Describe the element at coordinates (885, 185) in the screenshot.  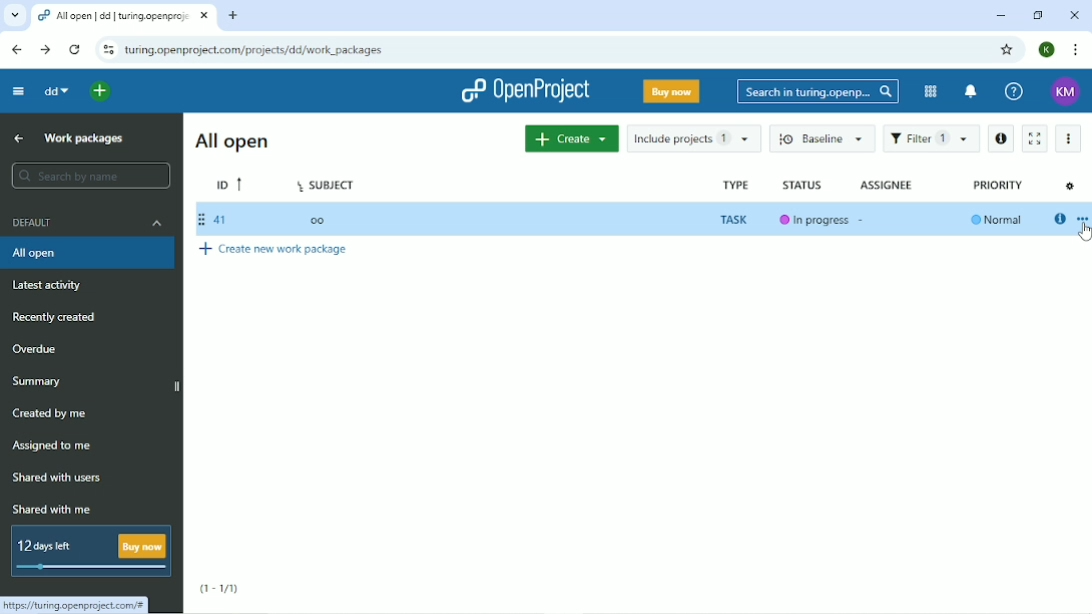
I see `Assignee` at that location.